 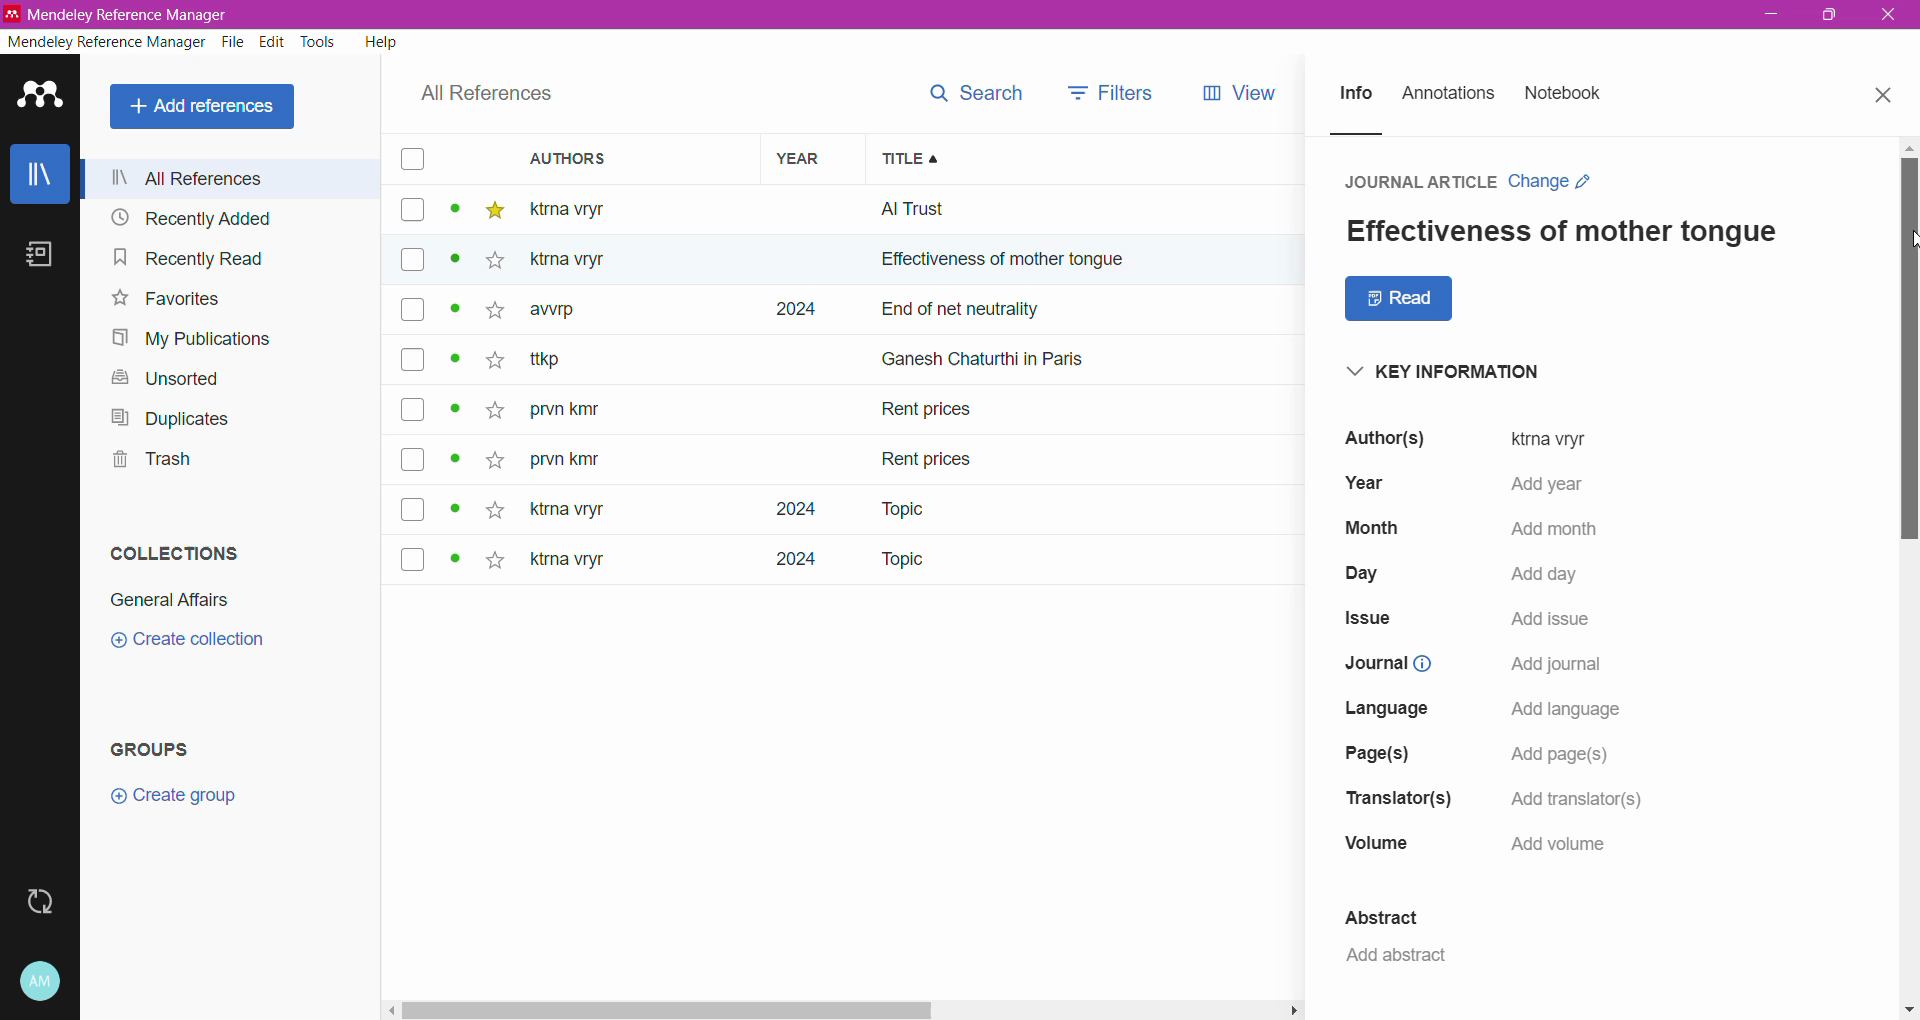 What do you see at coordinates (1372, 621) in the screenshot?
I see `Issue` at bounding box center [1372, 621].